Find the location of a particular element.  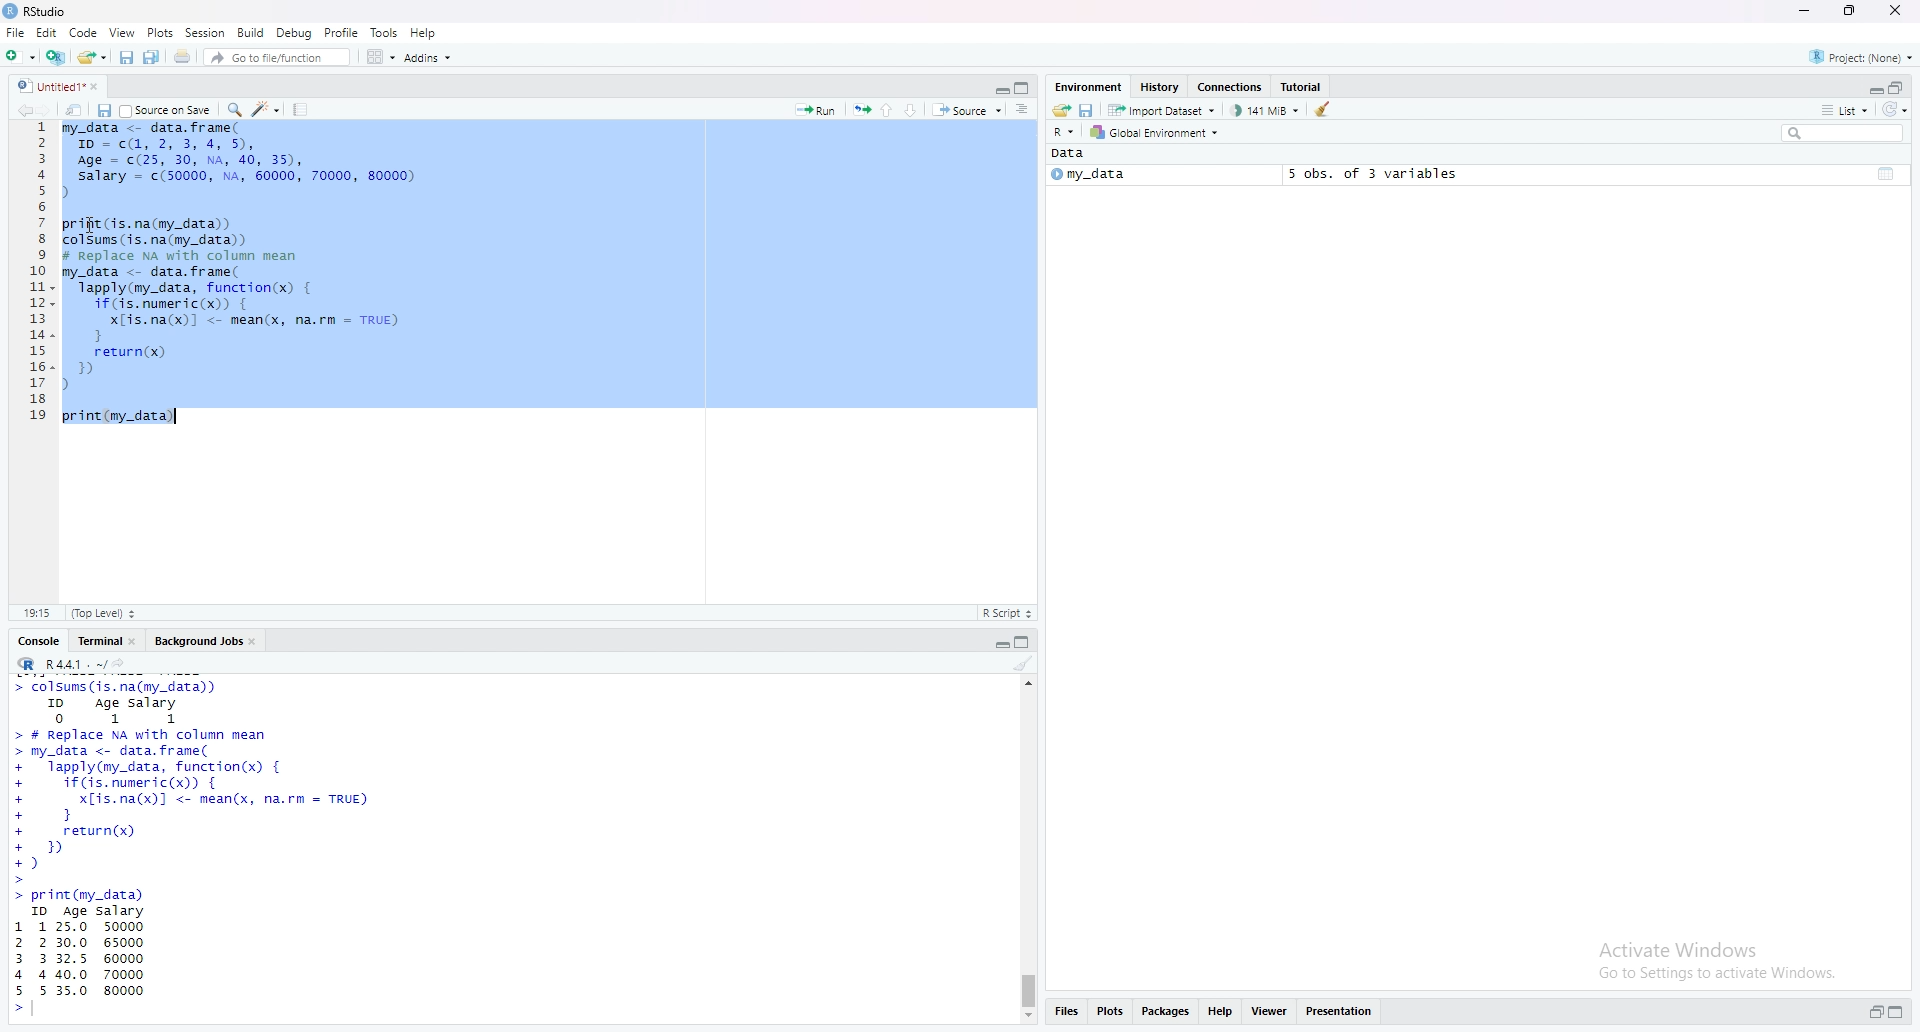

cursor is located at coordinates (91, 226).